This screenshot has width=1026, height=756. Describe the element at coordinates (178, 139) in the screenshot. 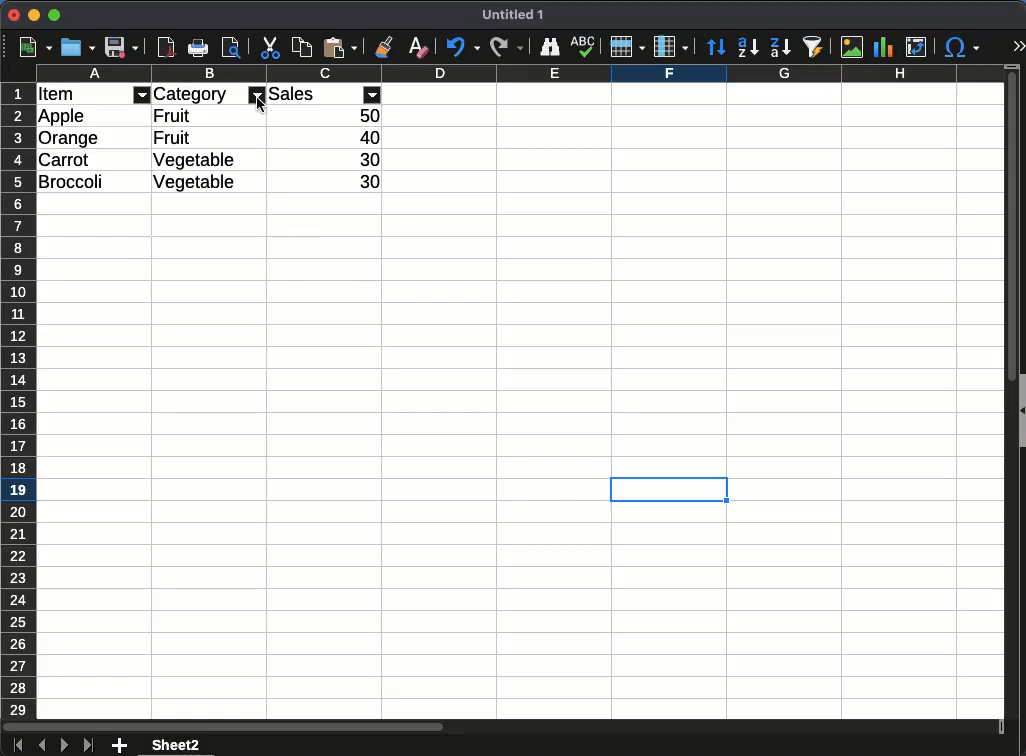

I see `fruit` at that location.